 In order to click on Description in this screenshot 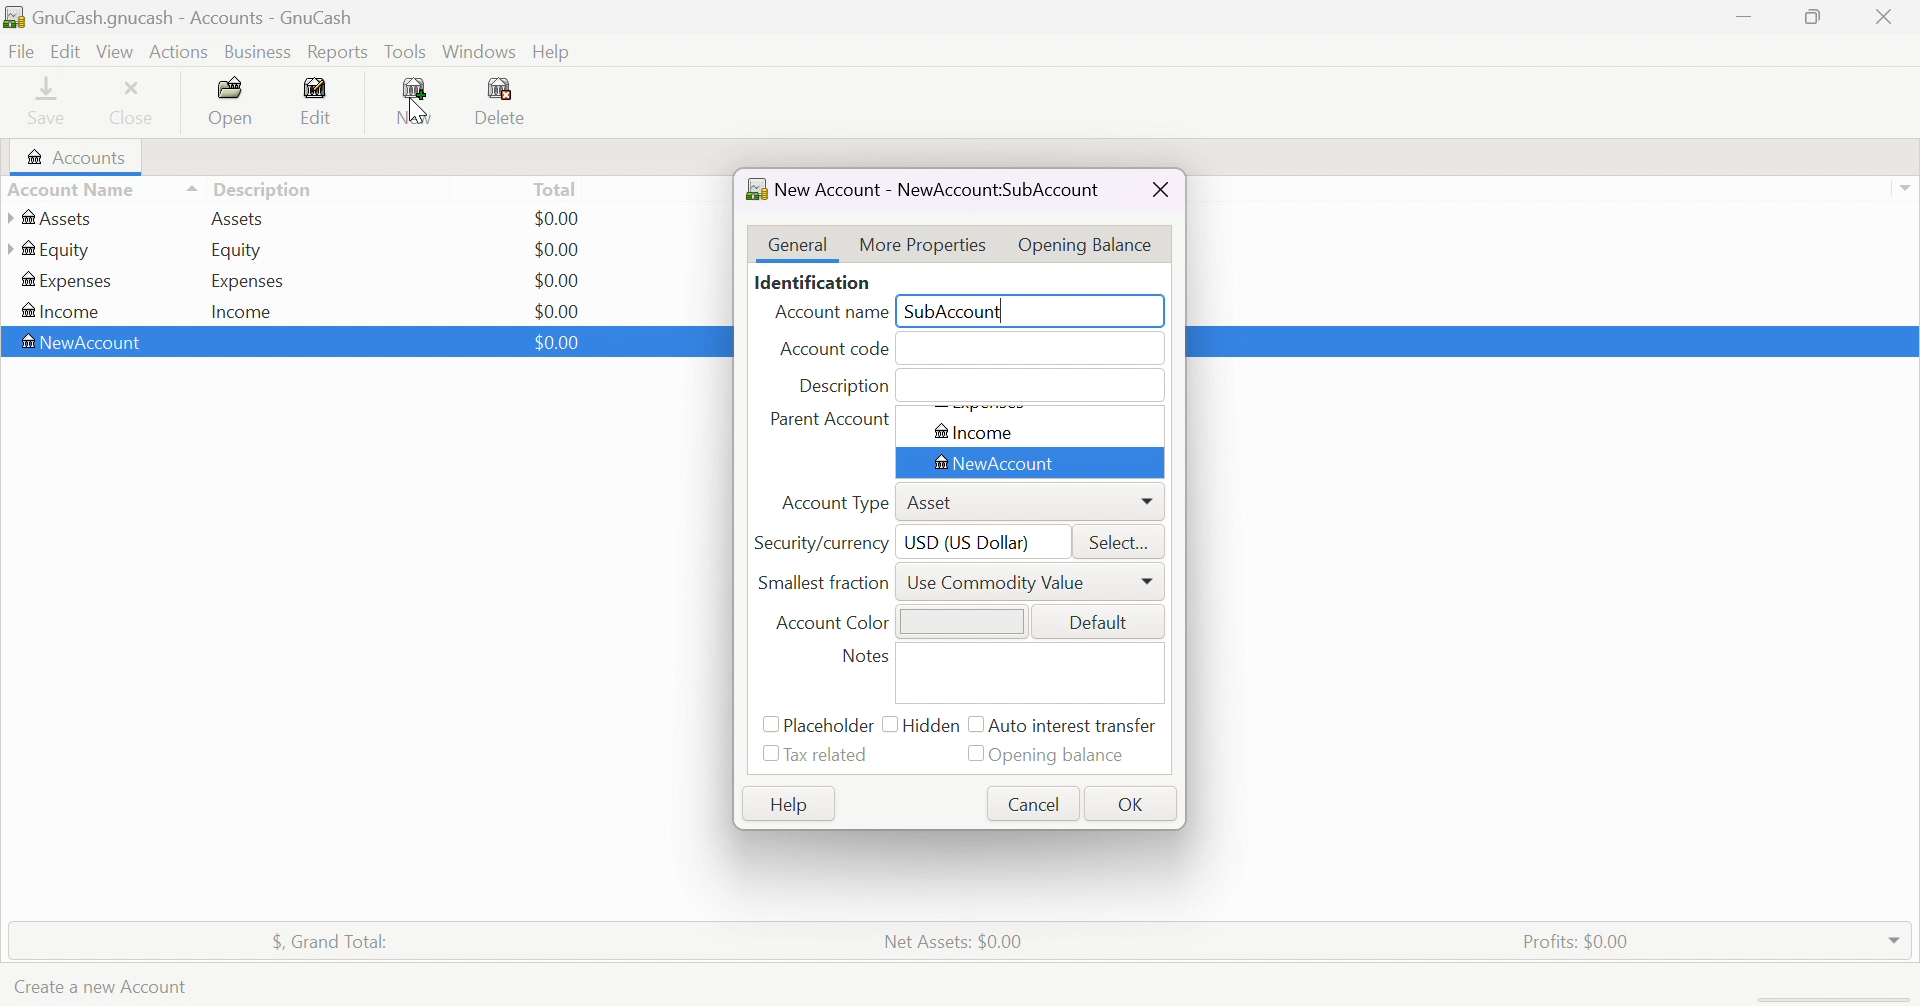, I will do `click(847, 388)`.